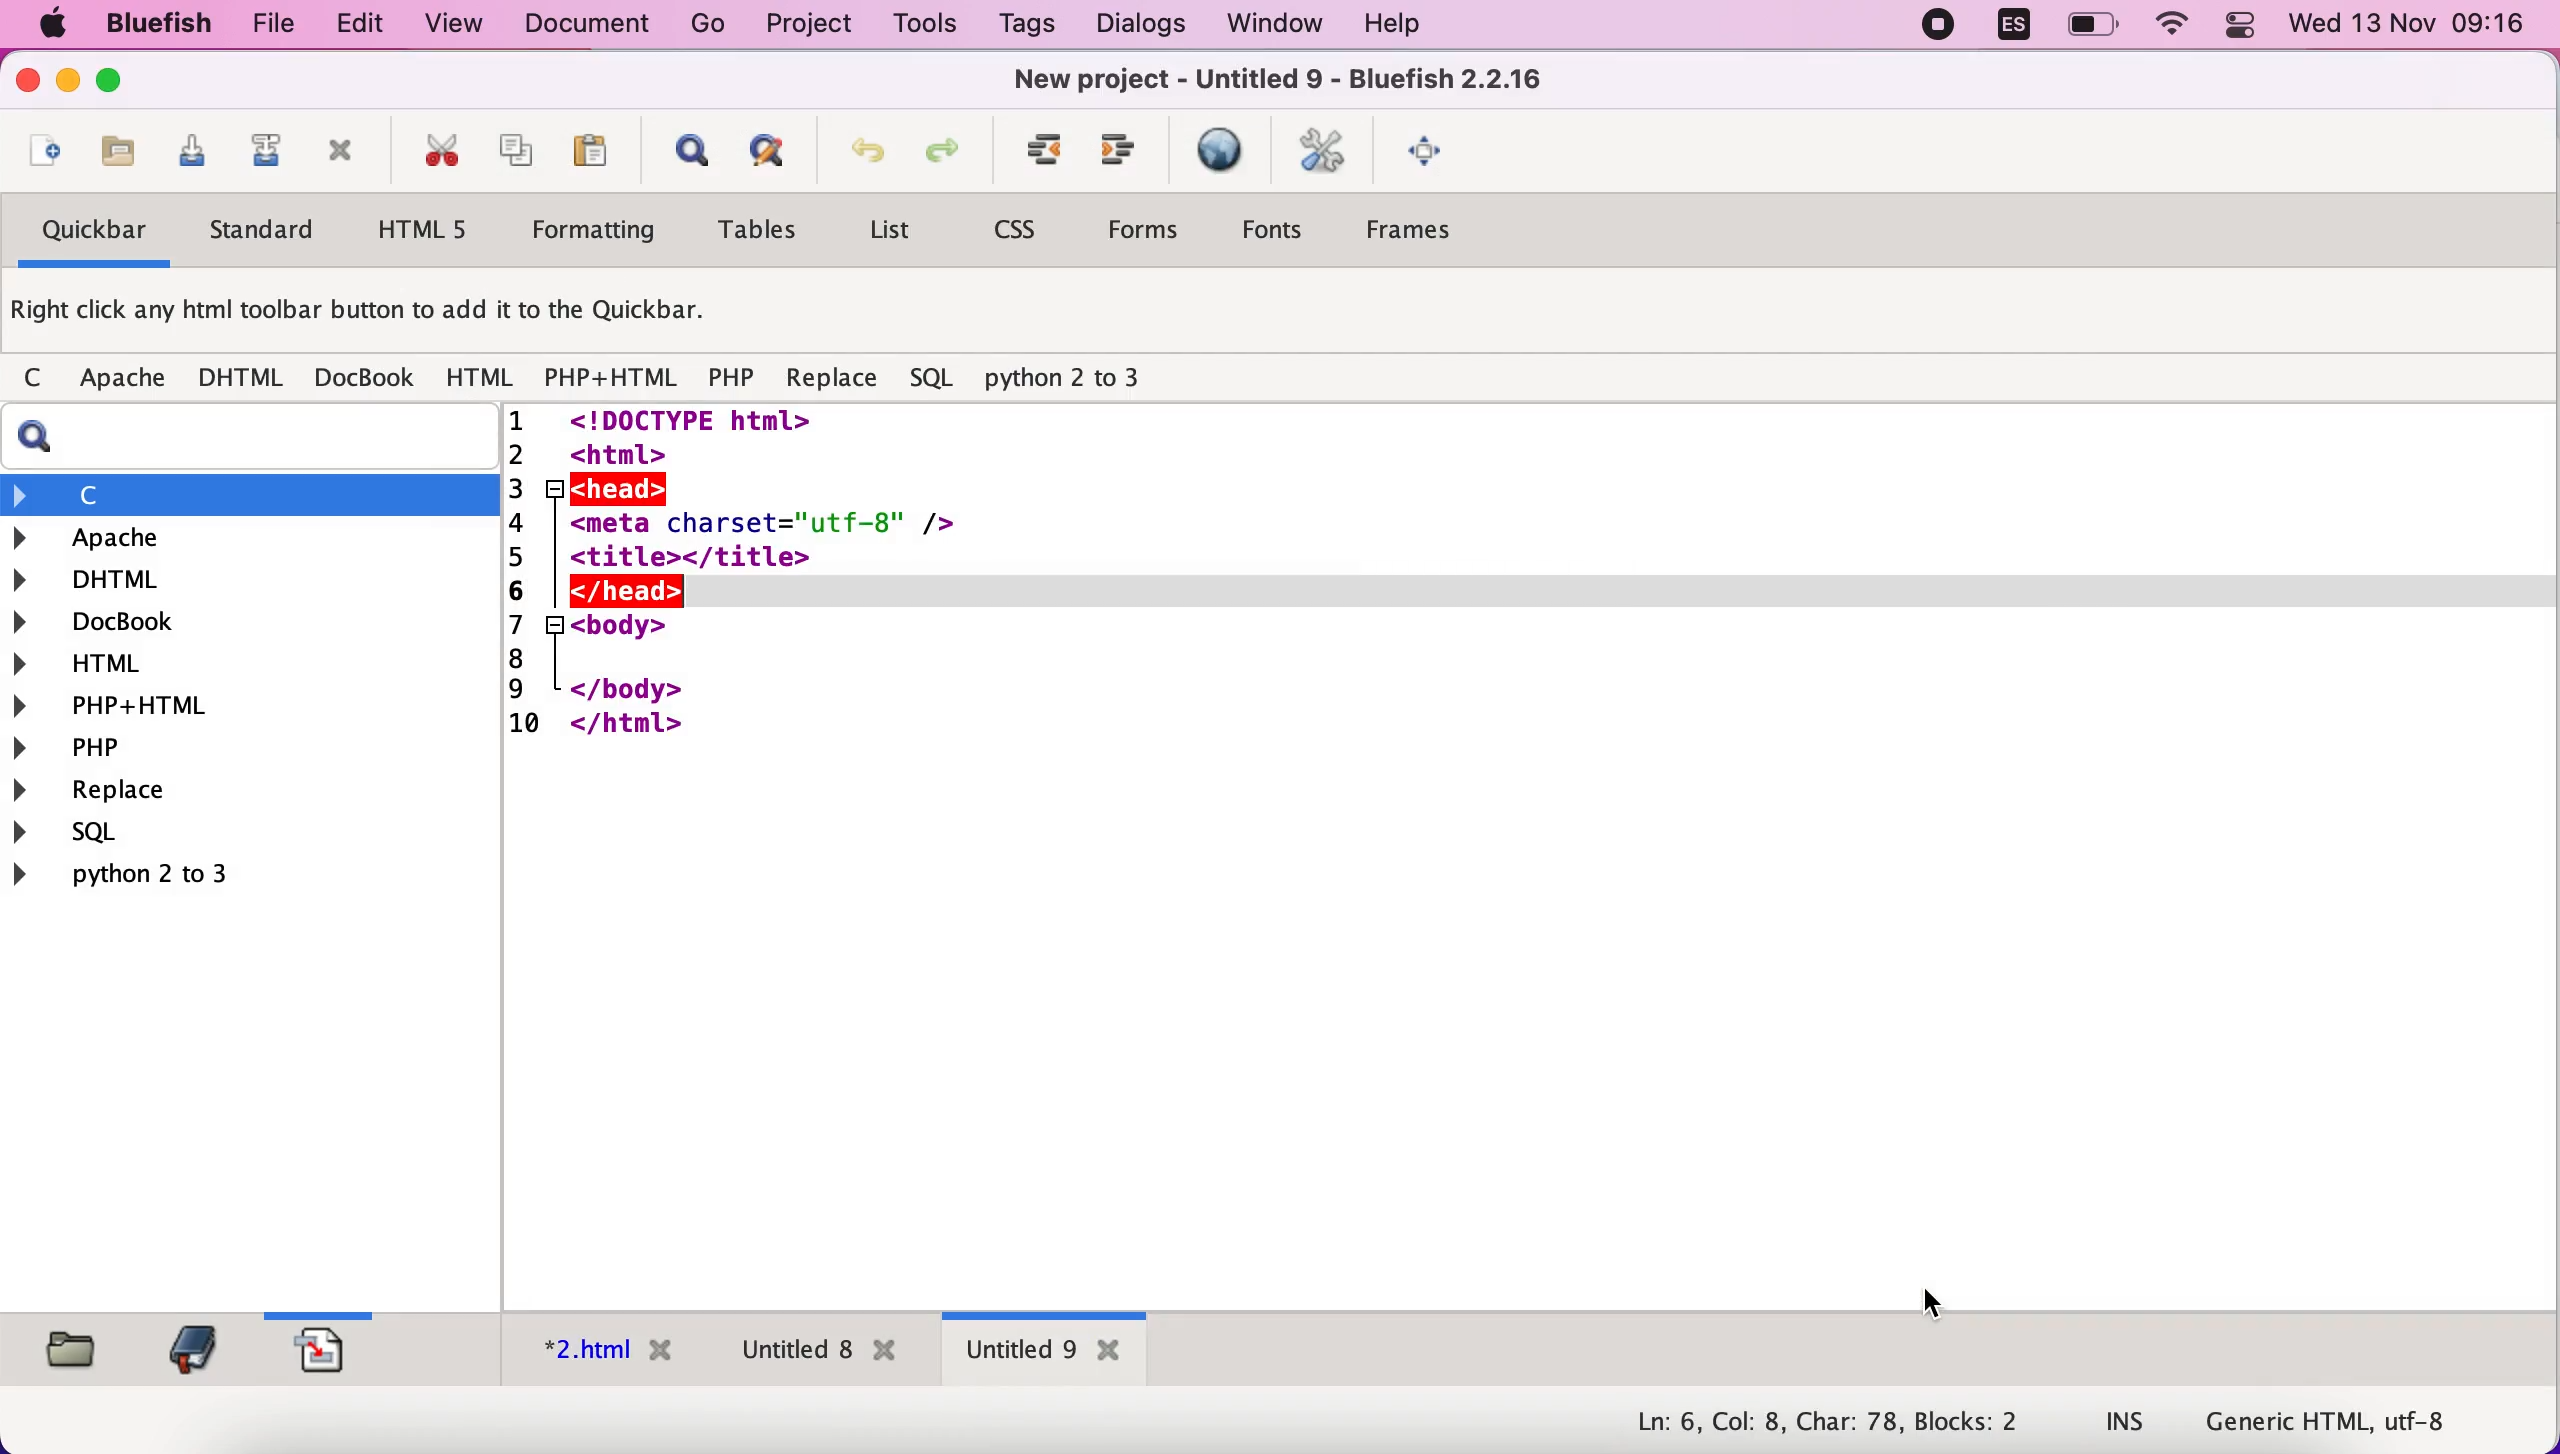 The height and width of the screenshot is (1454, 2560). I want to click on copy, so click(510, 153).